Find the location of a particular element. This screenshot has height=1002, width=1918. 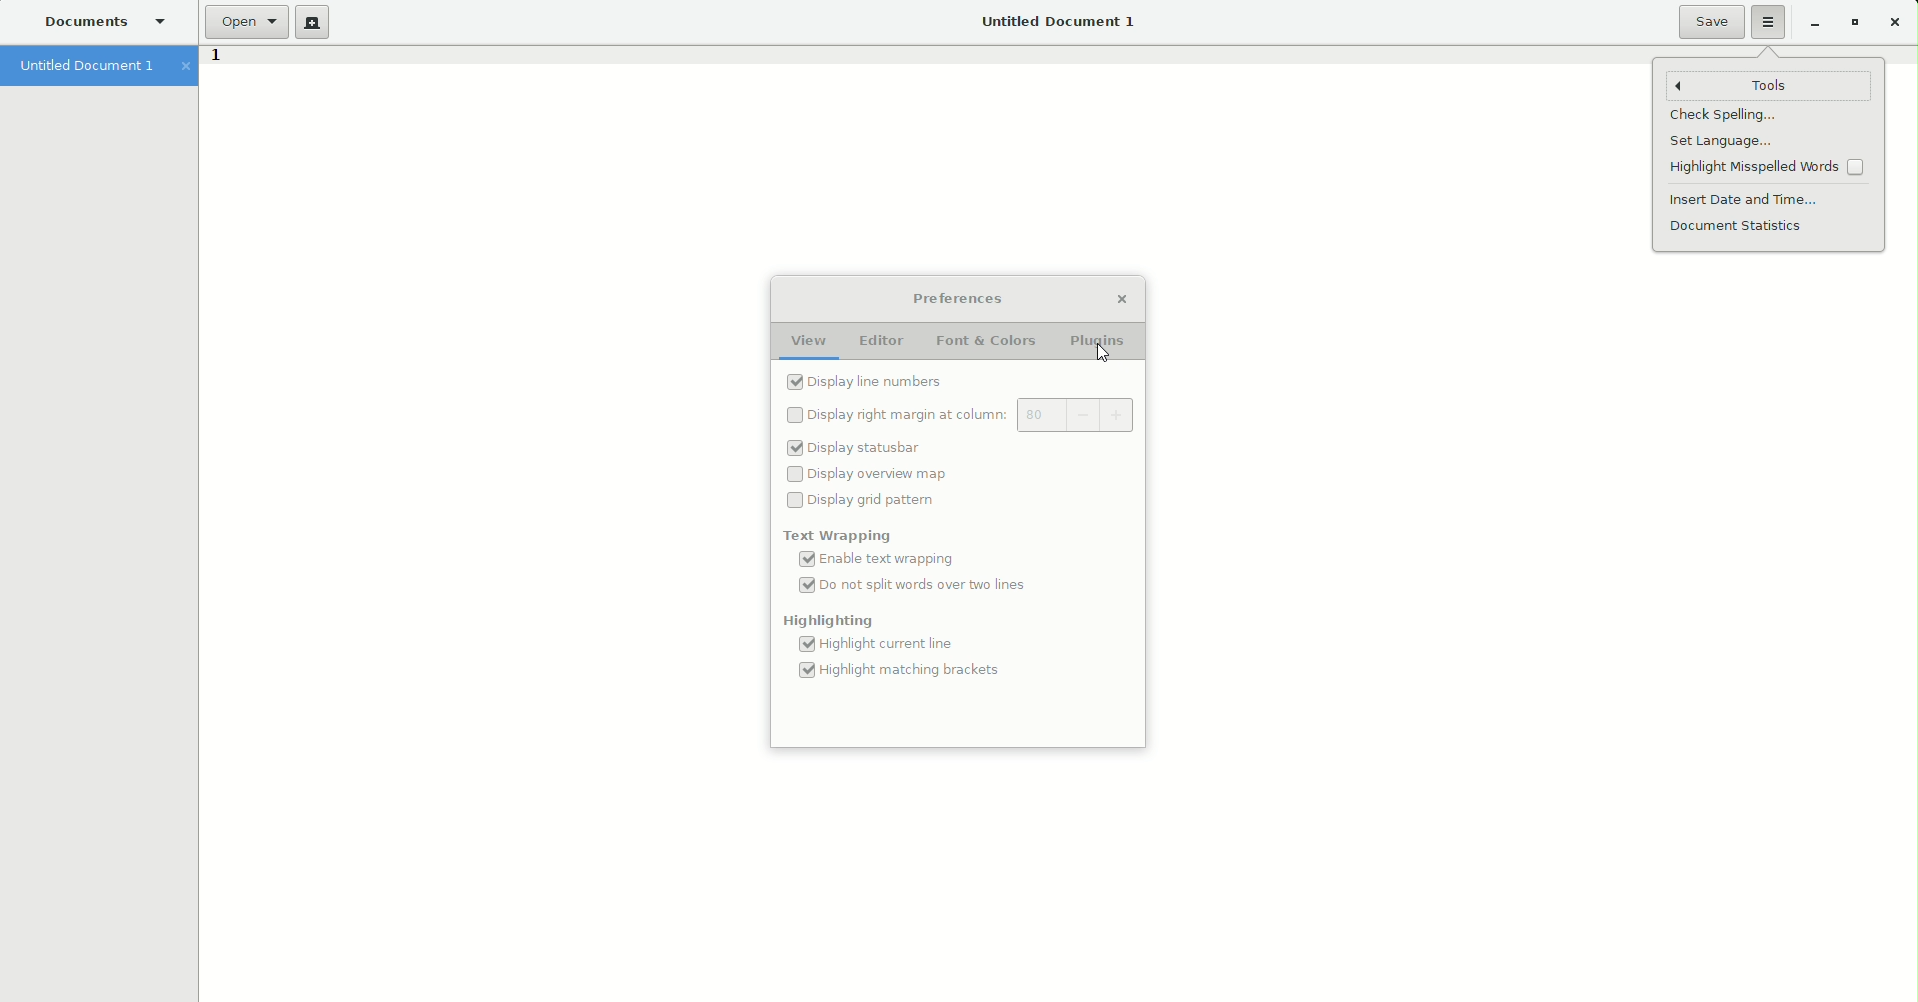

New is located at coordinates (312, 23).